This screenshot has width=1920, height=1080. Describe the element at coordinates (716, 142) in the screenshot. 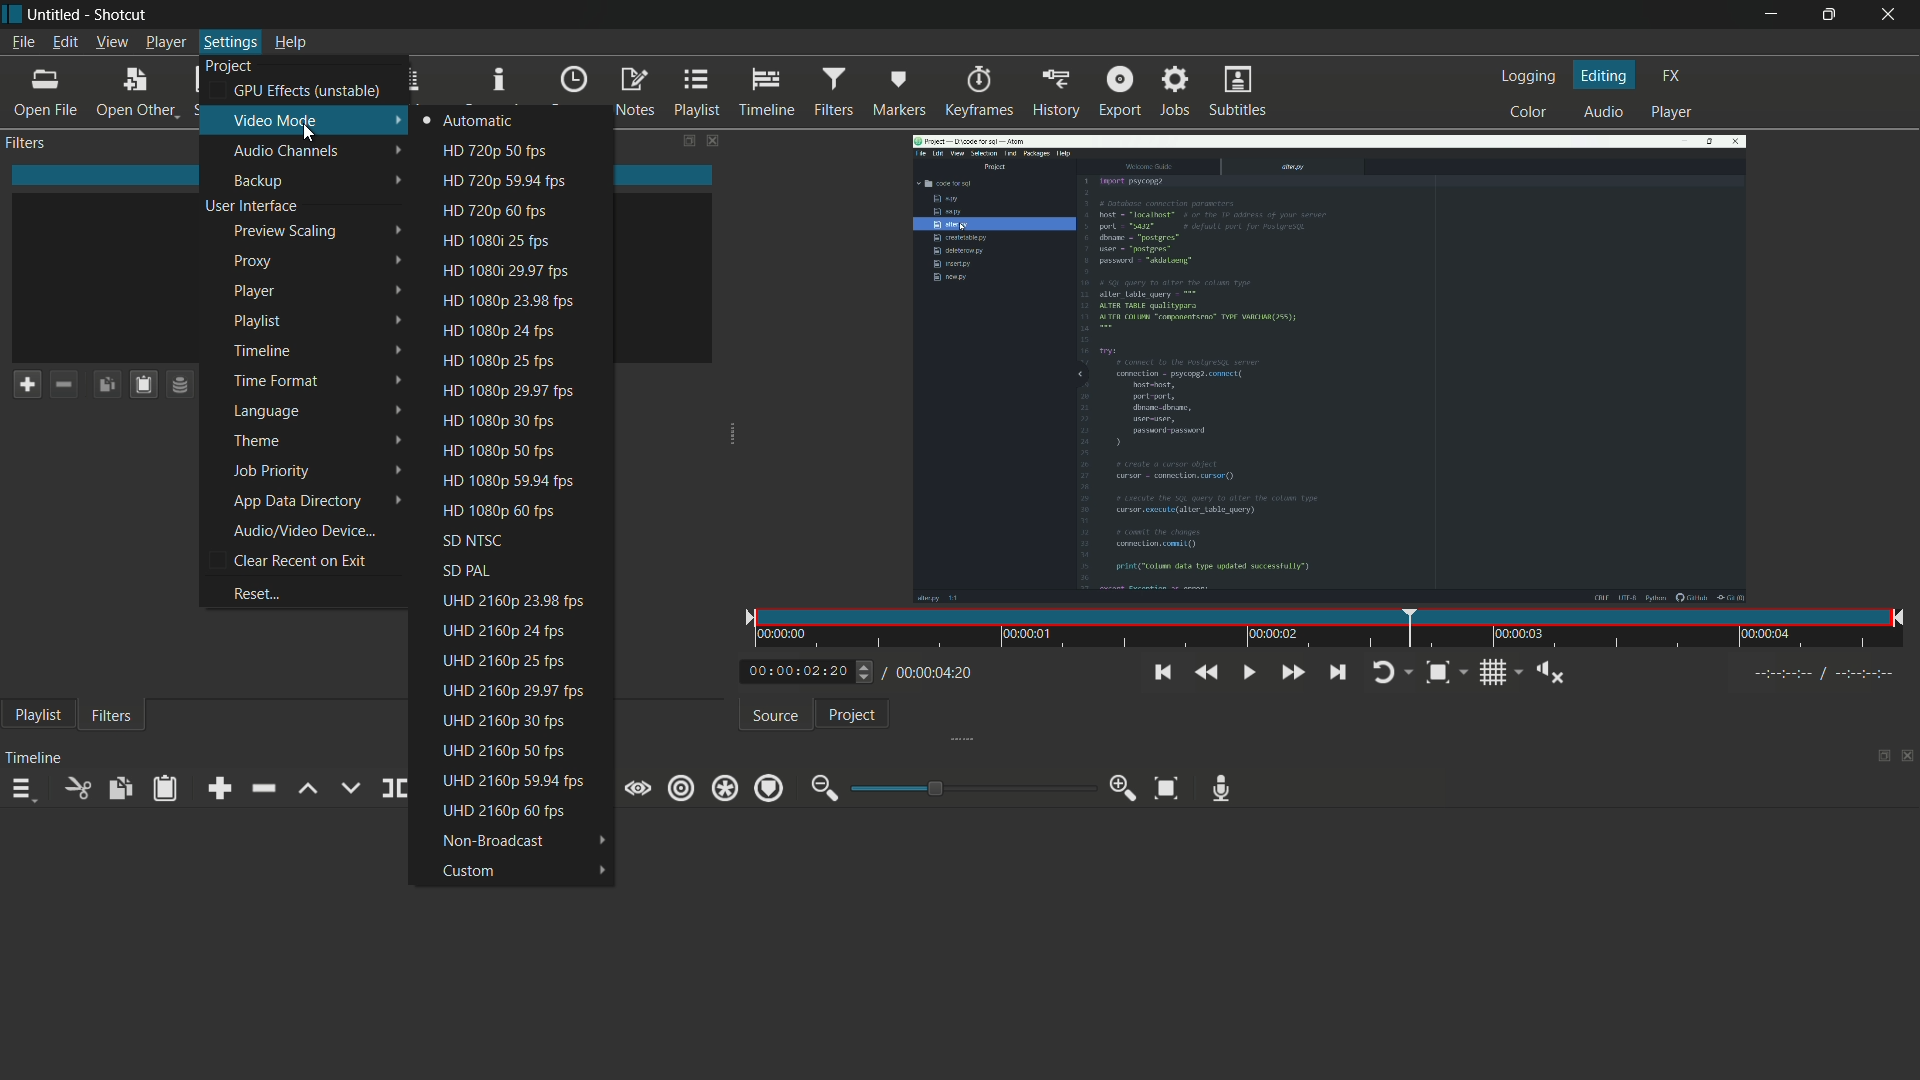

I see `close filters` at that location.